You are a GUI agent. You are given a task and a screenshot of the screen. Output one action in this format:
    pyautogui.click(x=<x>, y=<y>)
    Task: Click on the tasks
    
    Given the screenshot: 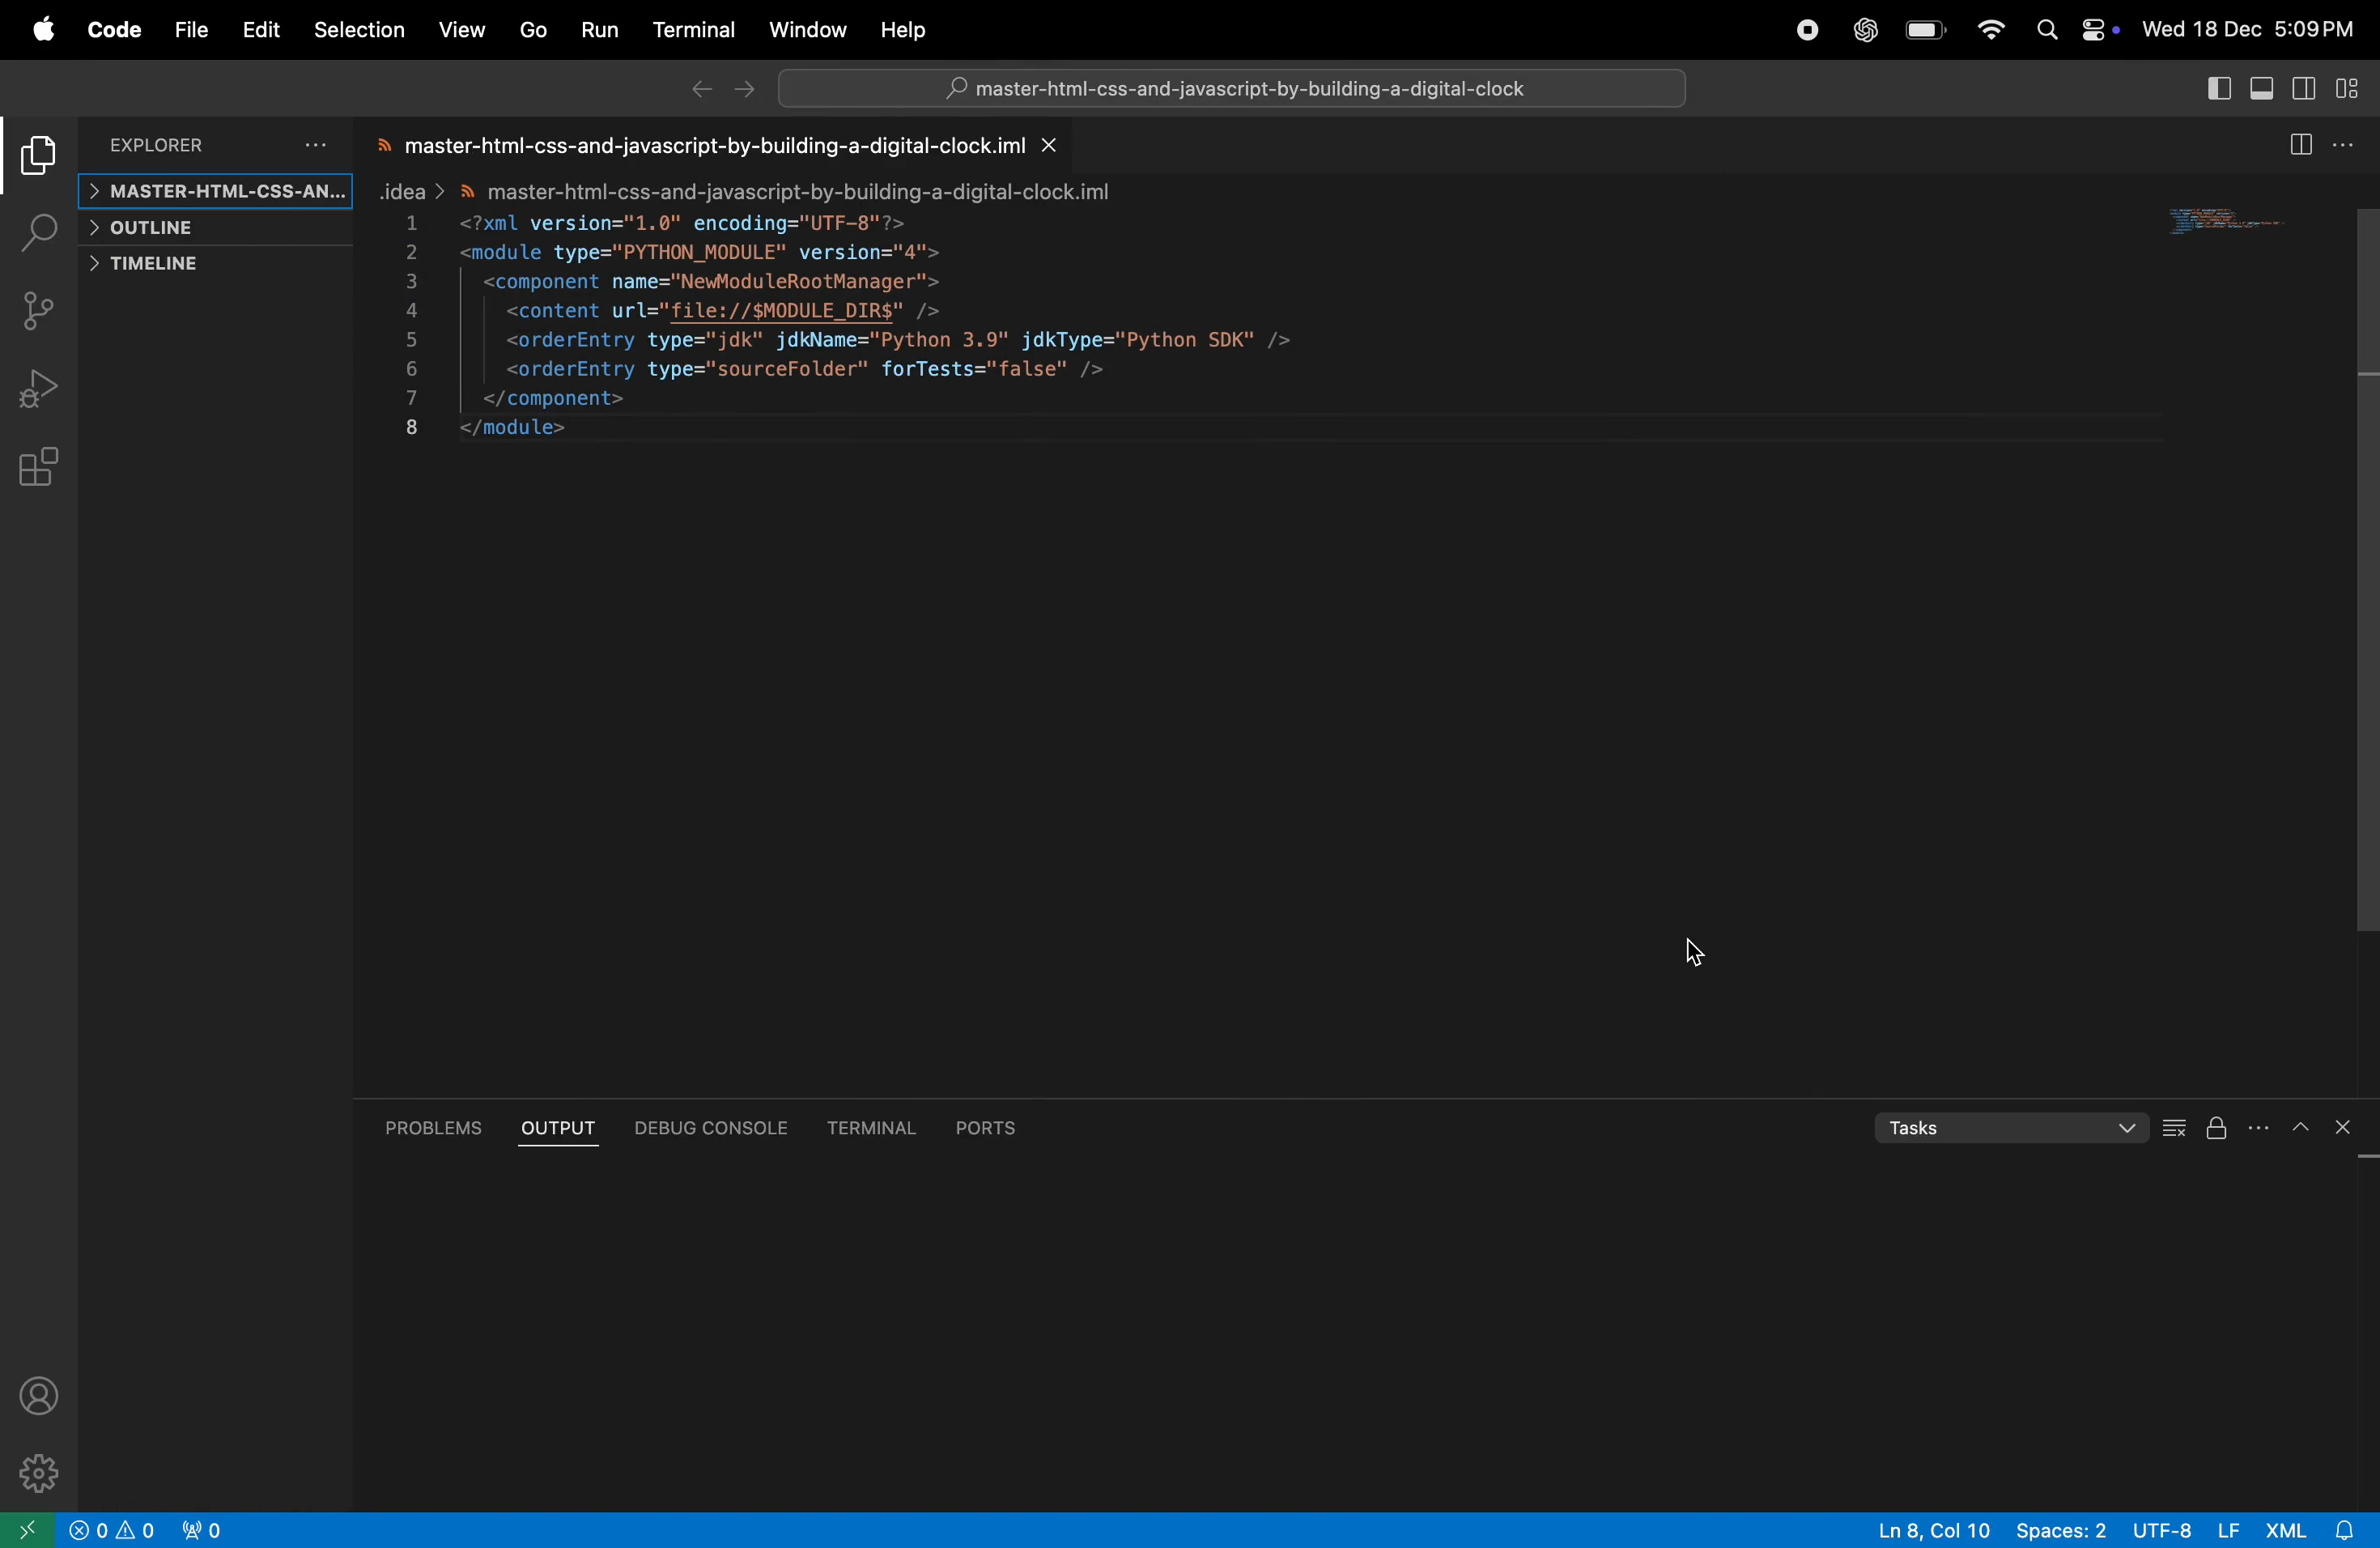 What is the action you would take?
    pyautogui.click(x=2004, y=1129)
    